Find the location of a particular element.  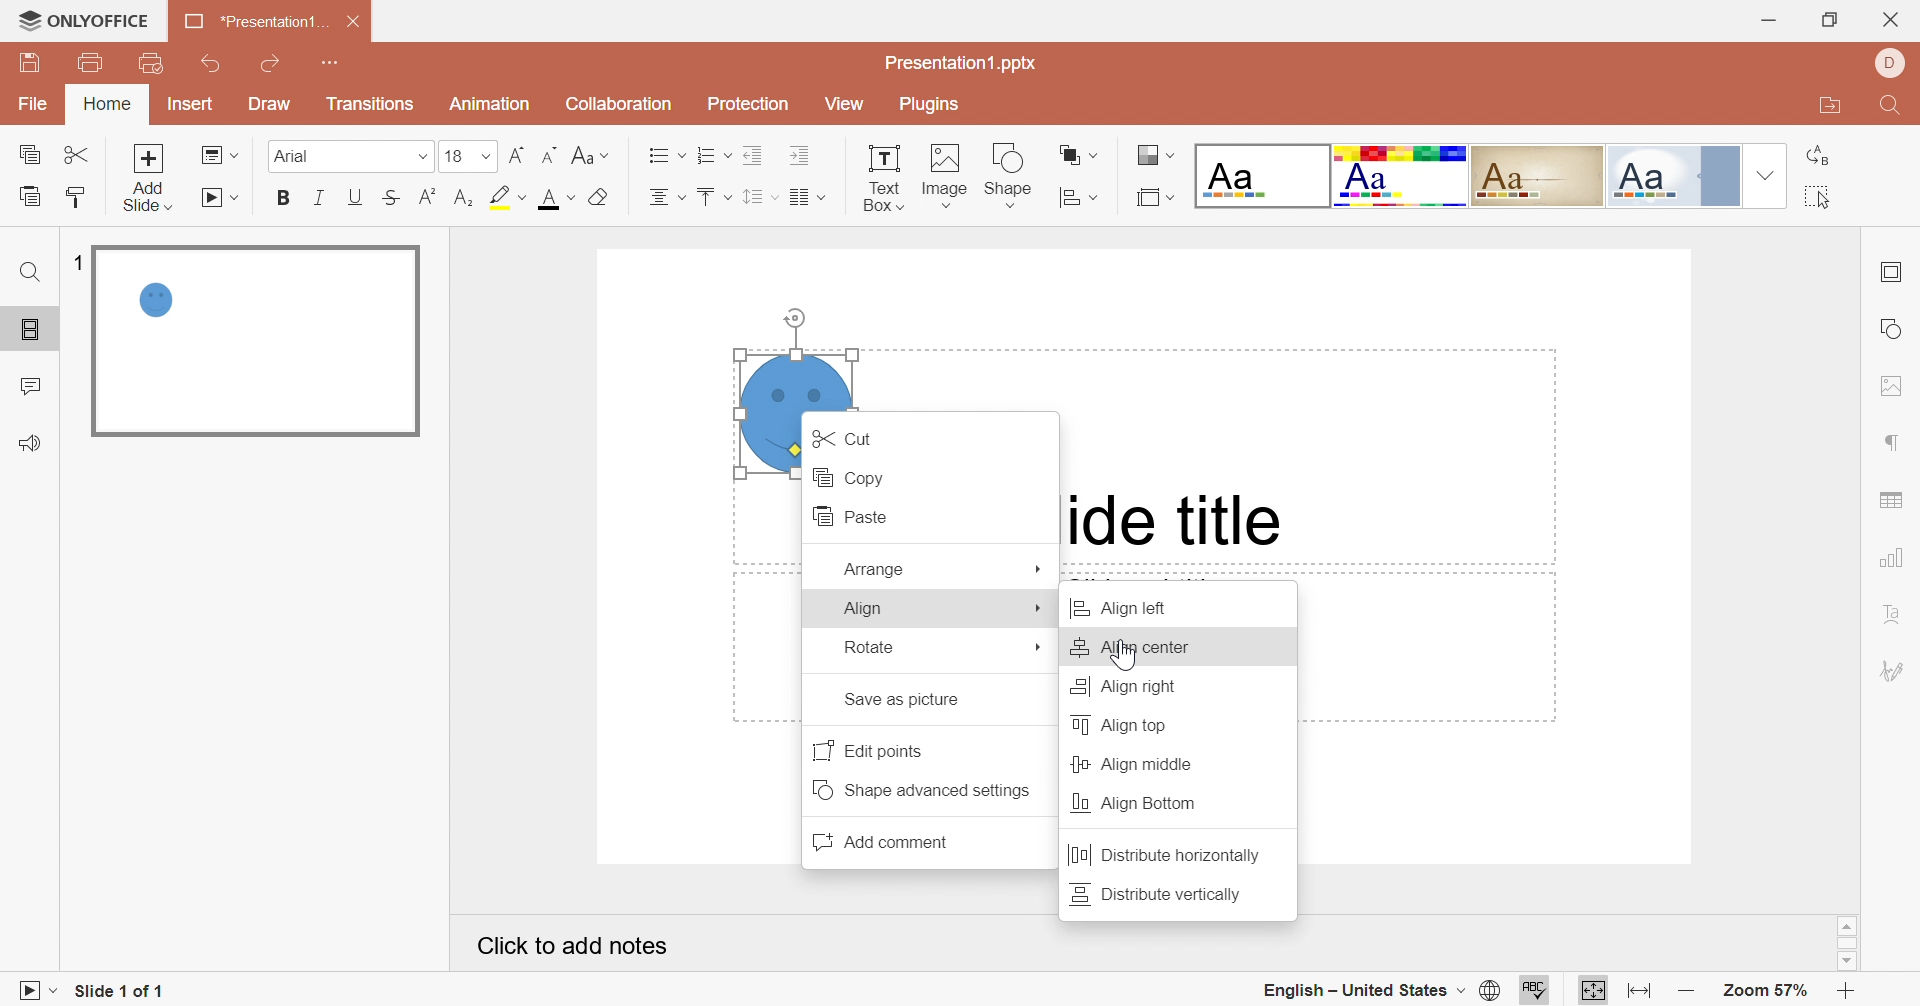

Transitions is located at coordinates (369, 108).